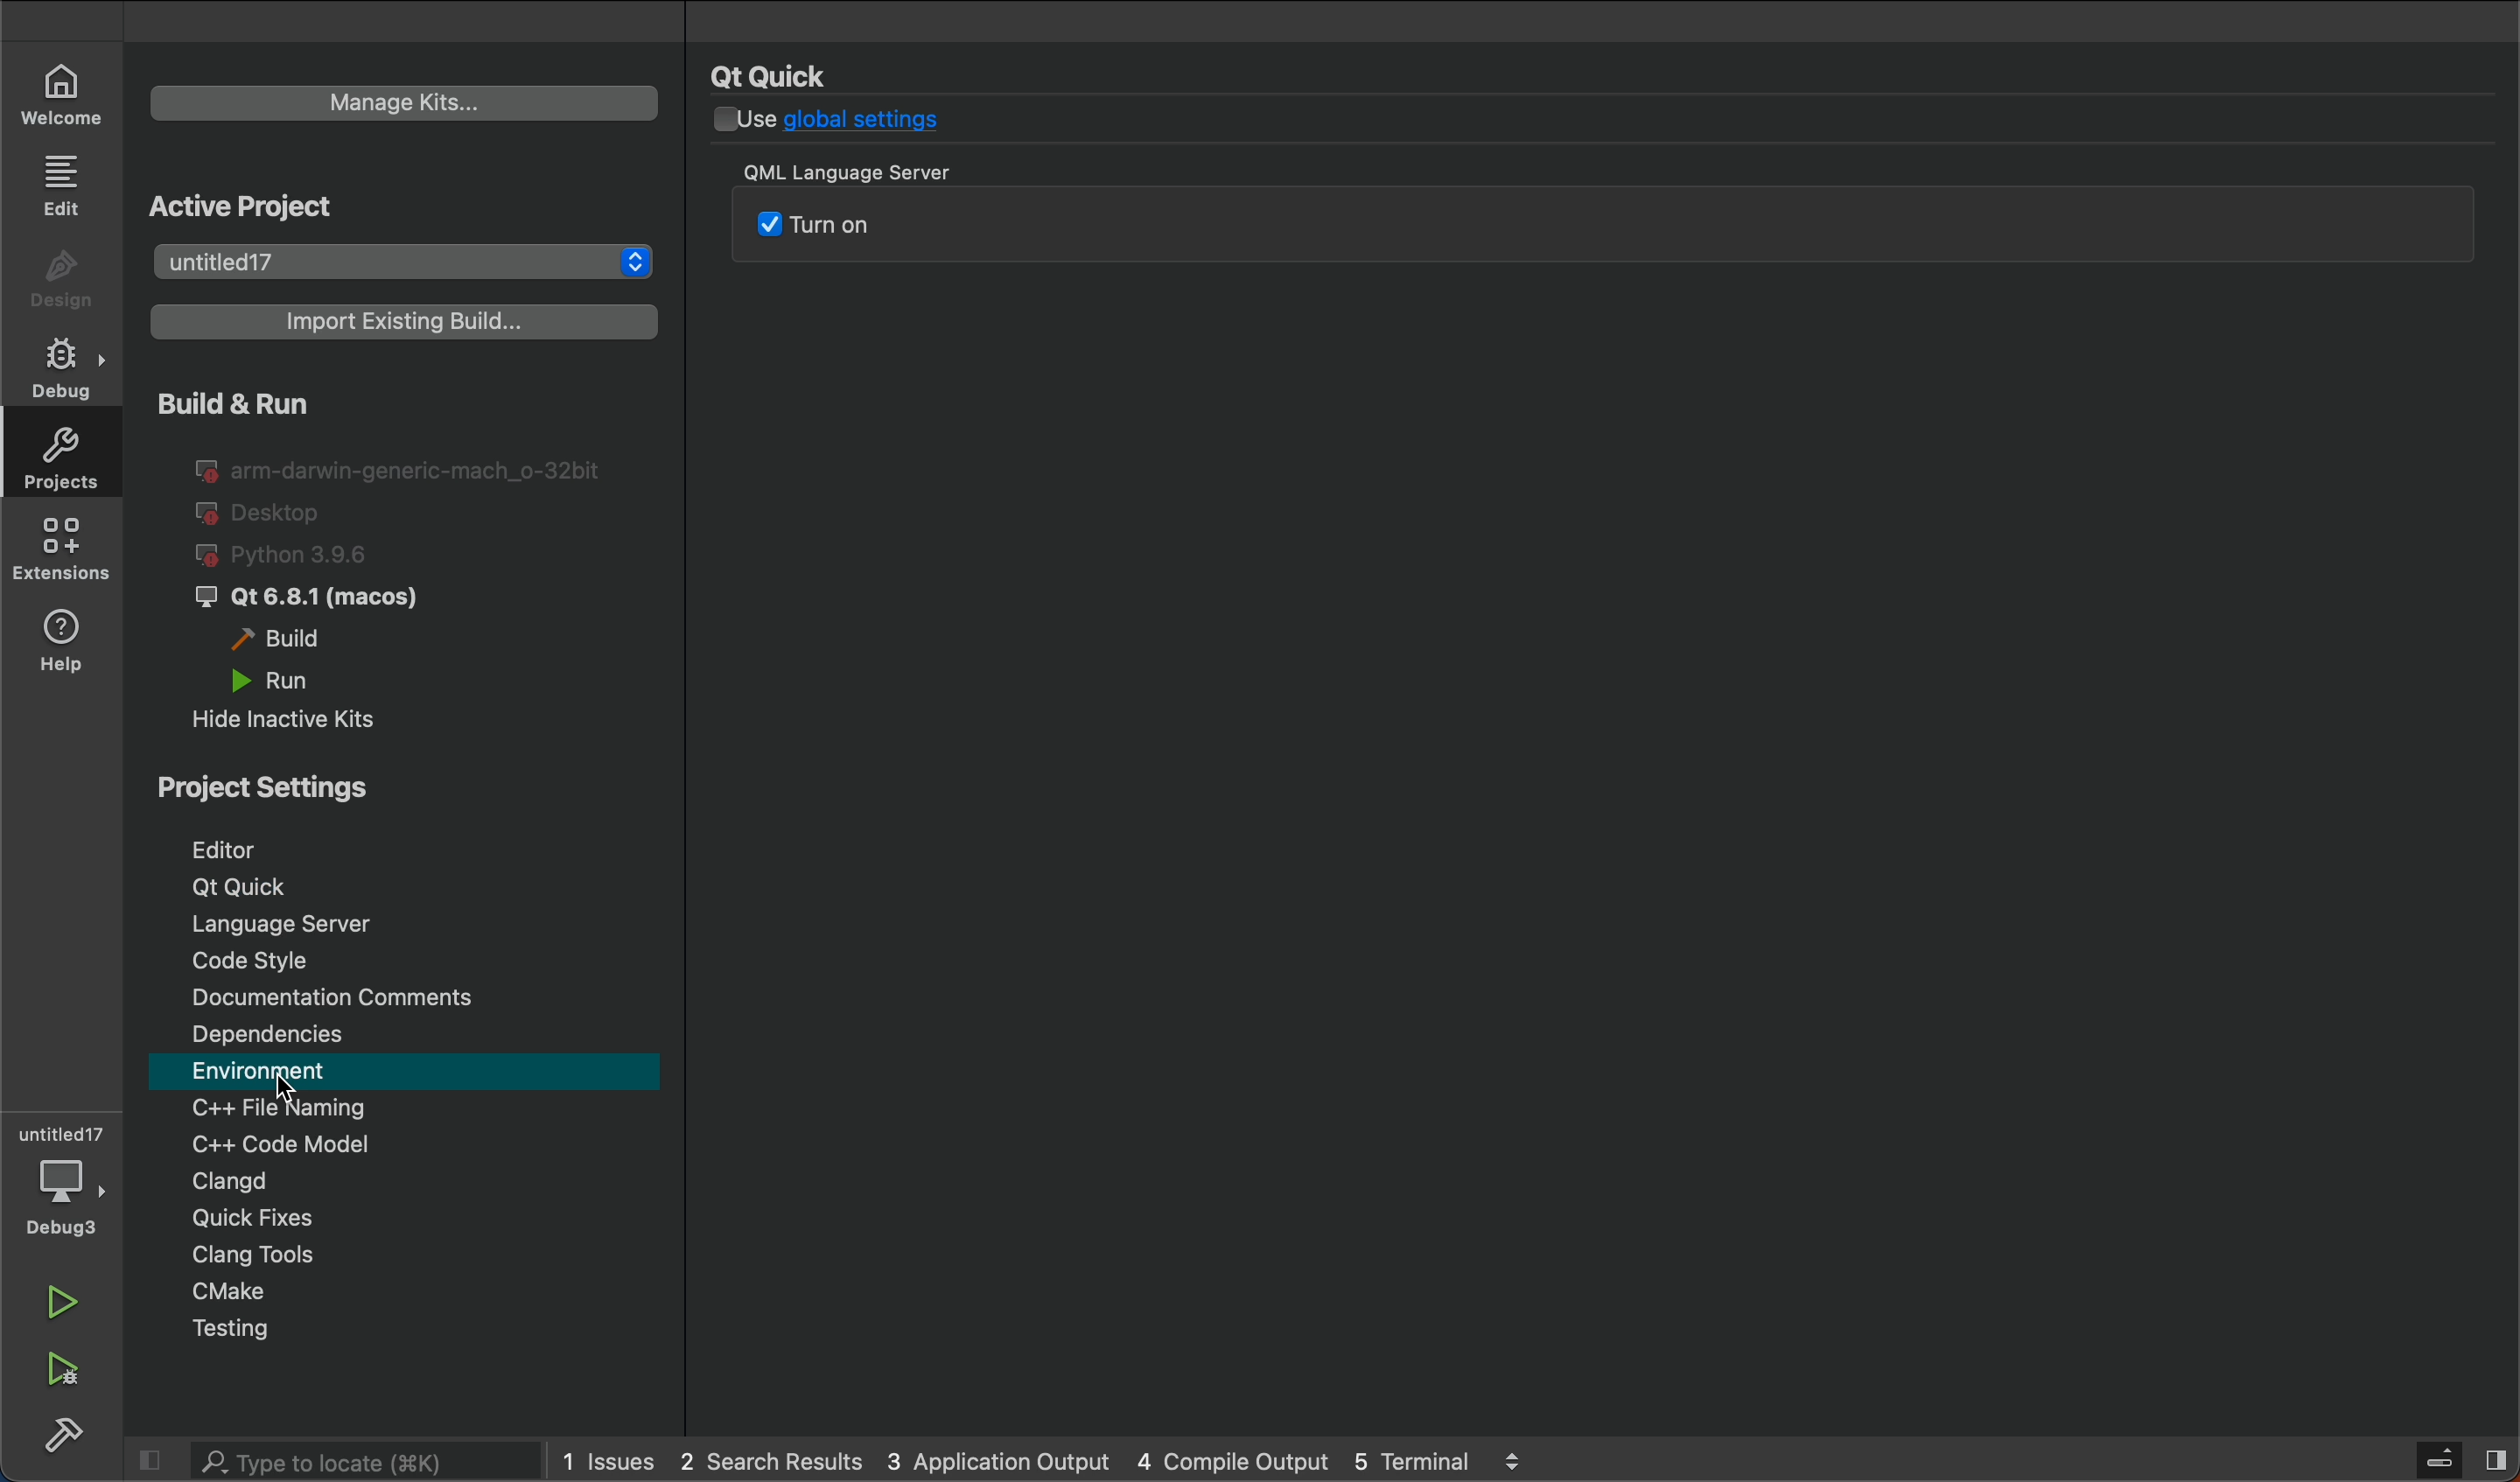 This screenshot has width=2520, height=1482. Describe the element at coordinates (2452, 1459) in the screenshot. I see `toggle sidebar` at that location.